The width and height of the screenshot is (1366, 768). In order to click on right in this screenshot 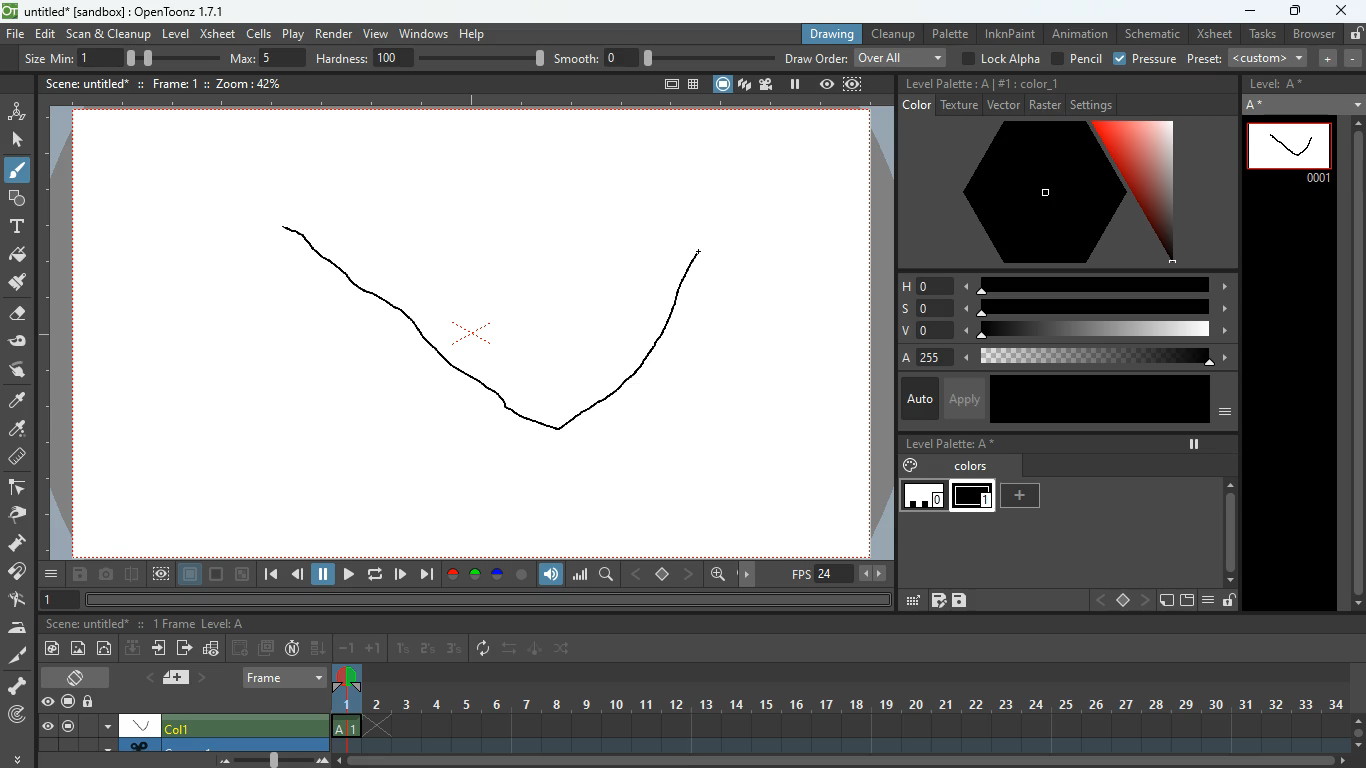, I will do `click(750, 575)`.